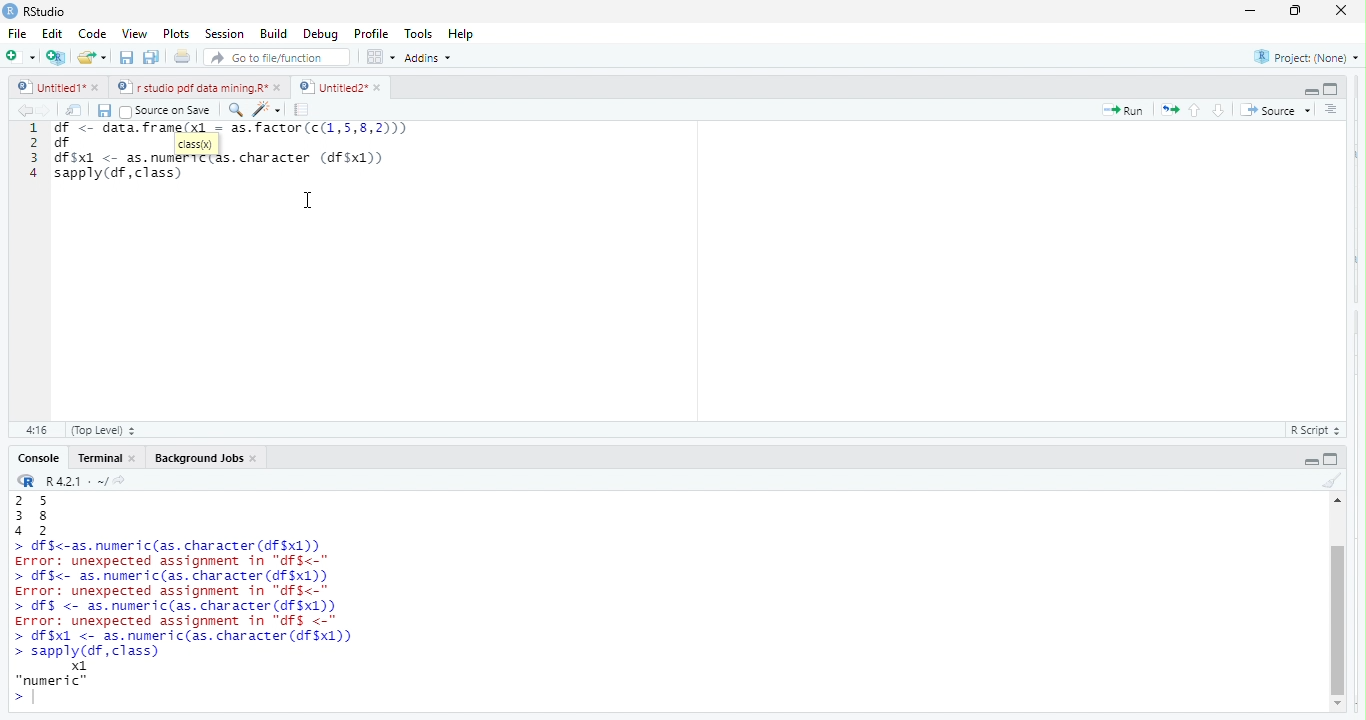 This screenshot has width=1366, height=720. I want to click on new file, so click(20, 59).